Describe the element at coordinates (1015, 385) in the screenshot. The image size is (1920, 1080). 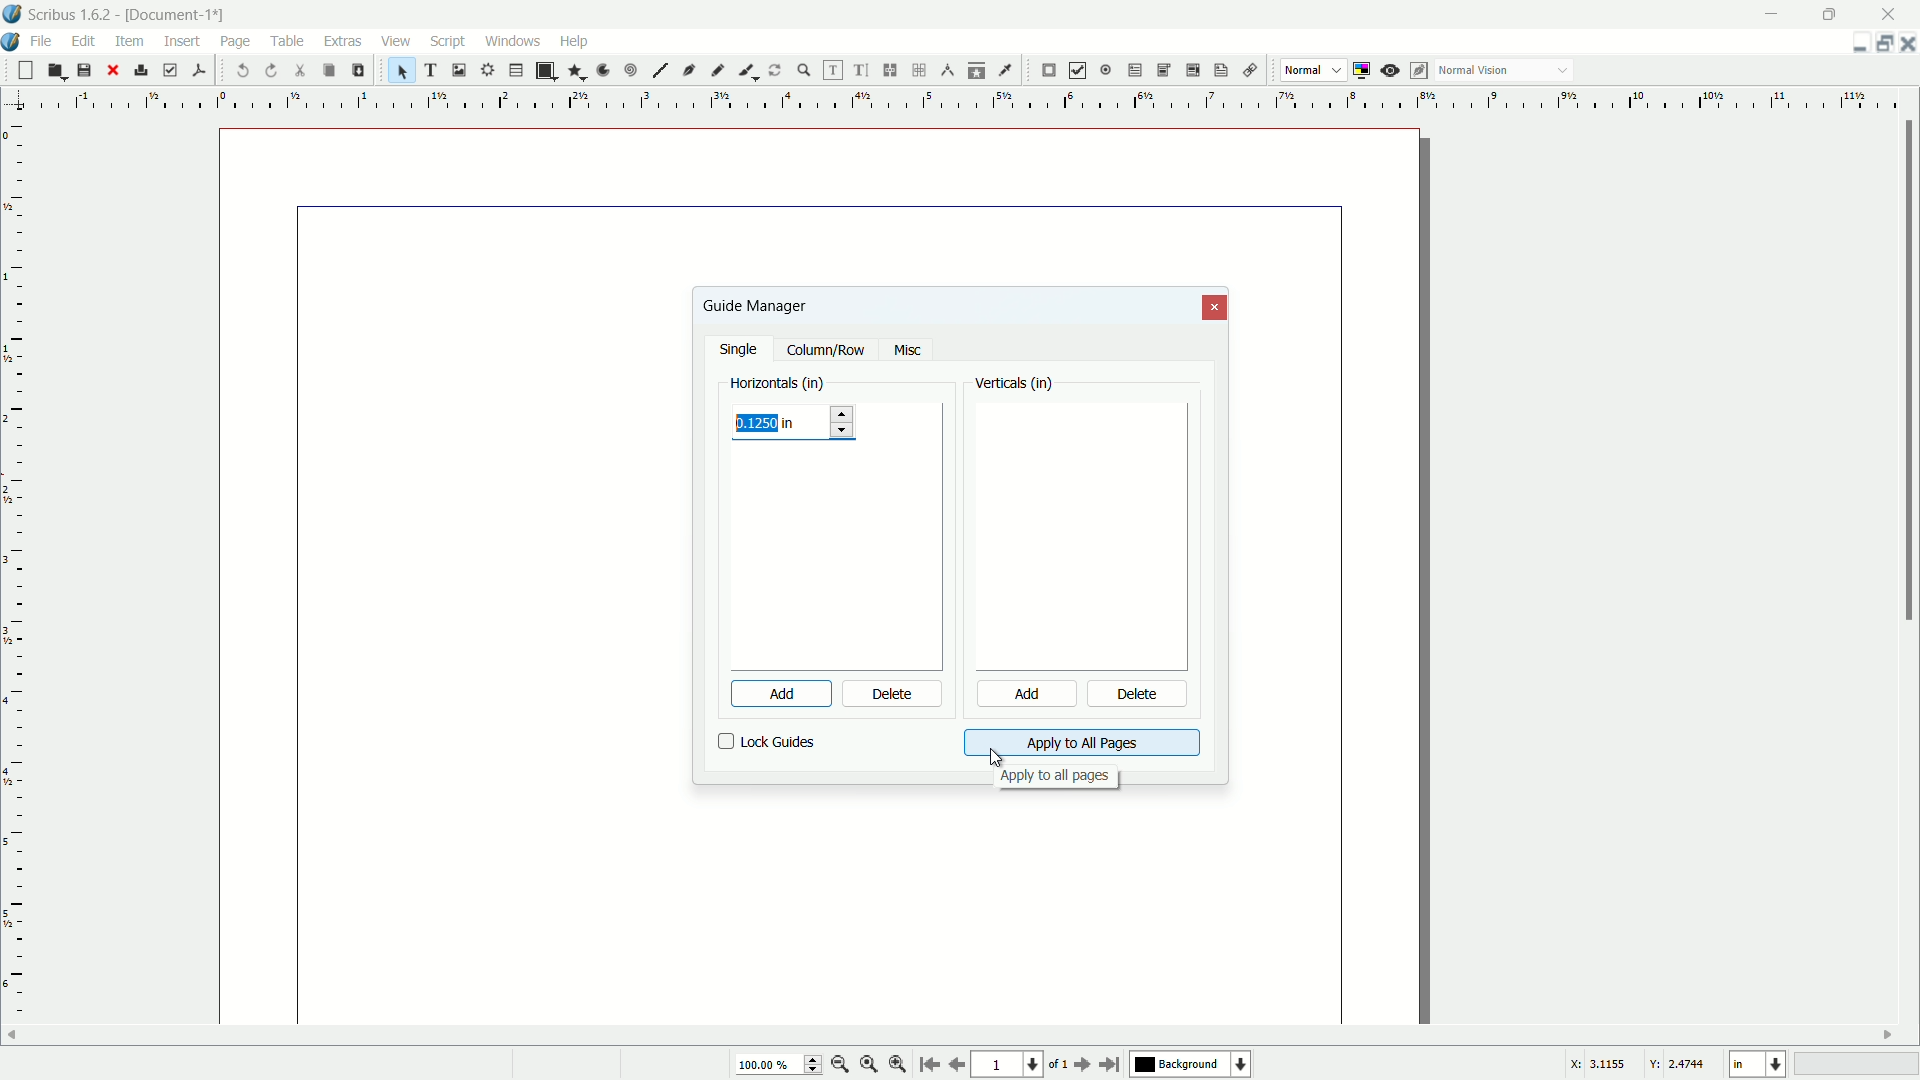
I see `verticals` at that location.